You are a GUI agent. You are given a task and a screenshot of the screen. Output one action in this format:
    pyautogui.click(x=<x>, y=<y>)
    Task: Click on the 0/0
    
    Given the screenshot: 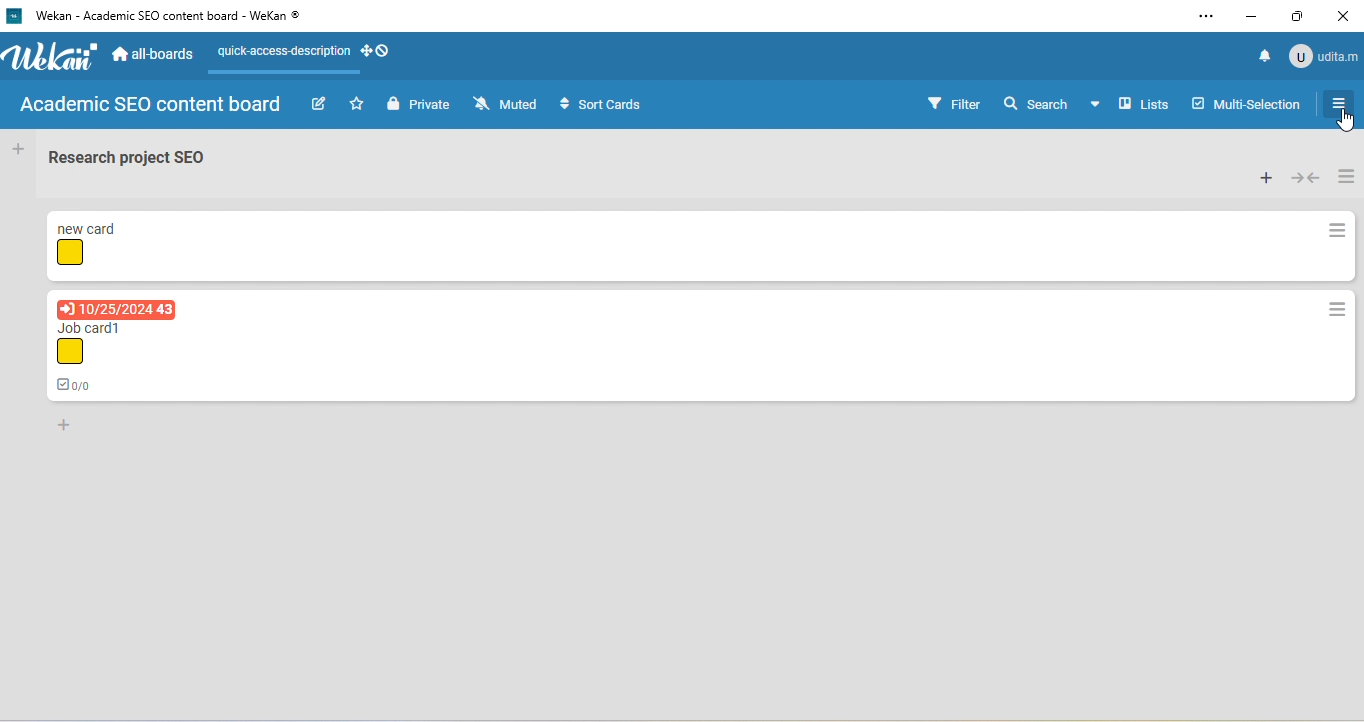 What is the action you would take?
    pyautogui.click(x=77, y=384)
    